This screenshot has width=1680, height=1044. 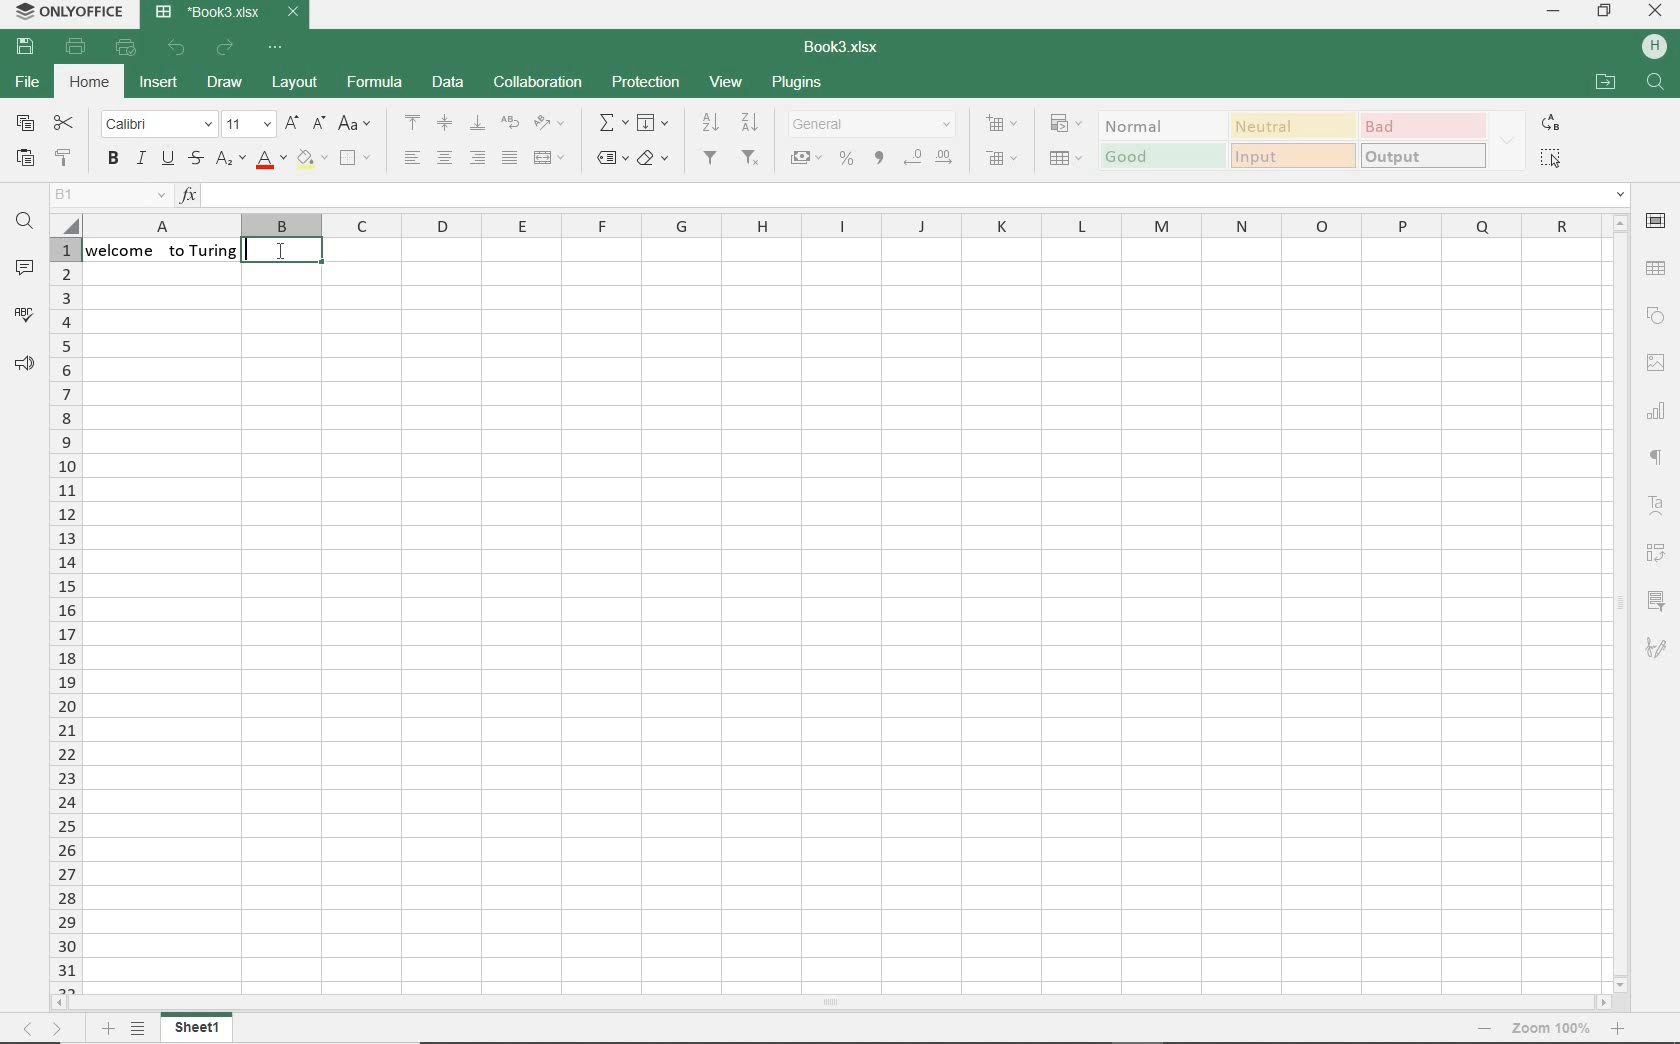 What do you see at coordinates (164, 259) in the screenshot?
I see `text` at bounding box center [164, 259].